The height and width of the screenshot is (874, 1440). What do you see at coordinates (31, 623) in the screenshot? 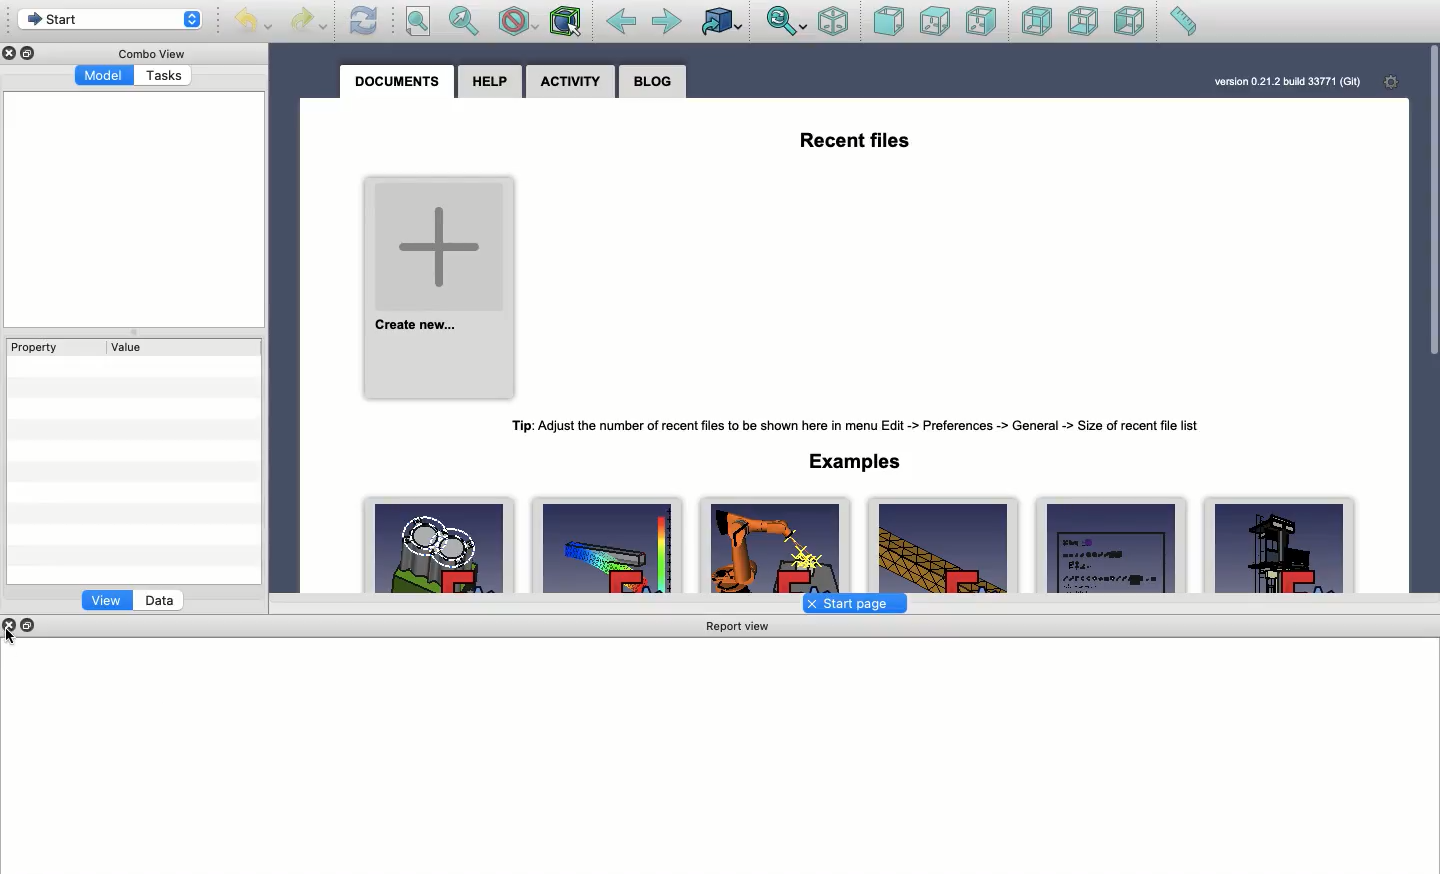
I see `Duplicate` at bounding box center [31, 623].